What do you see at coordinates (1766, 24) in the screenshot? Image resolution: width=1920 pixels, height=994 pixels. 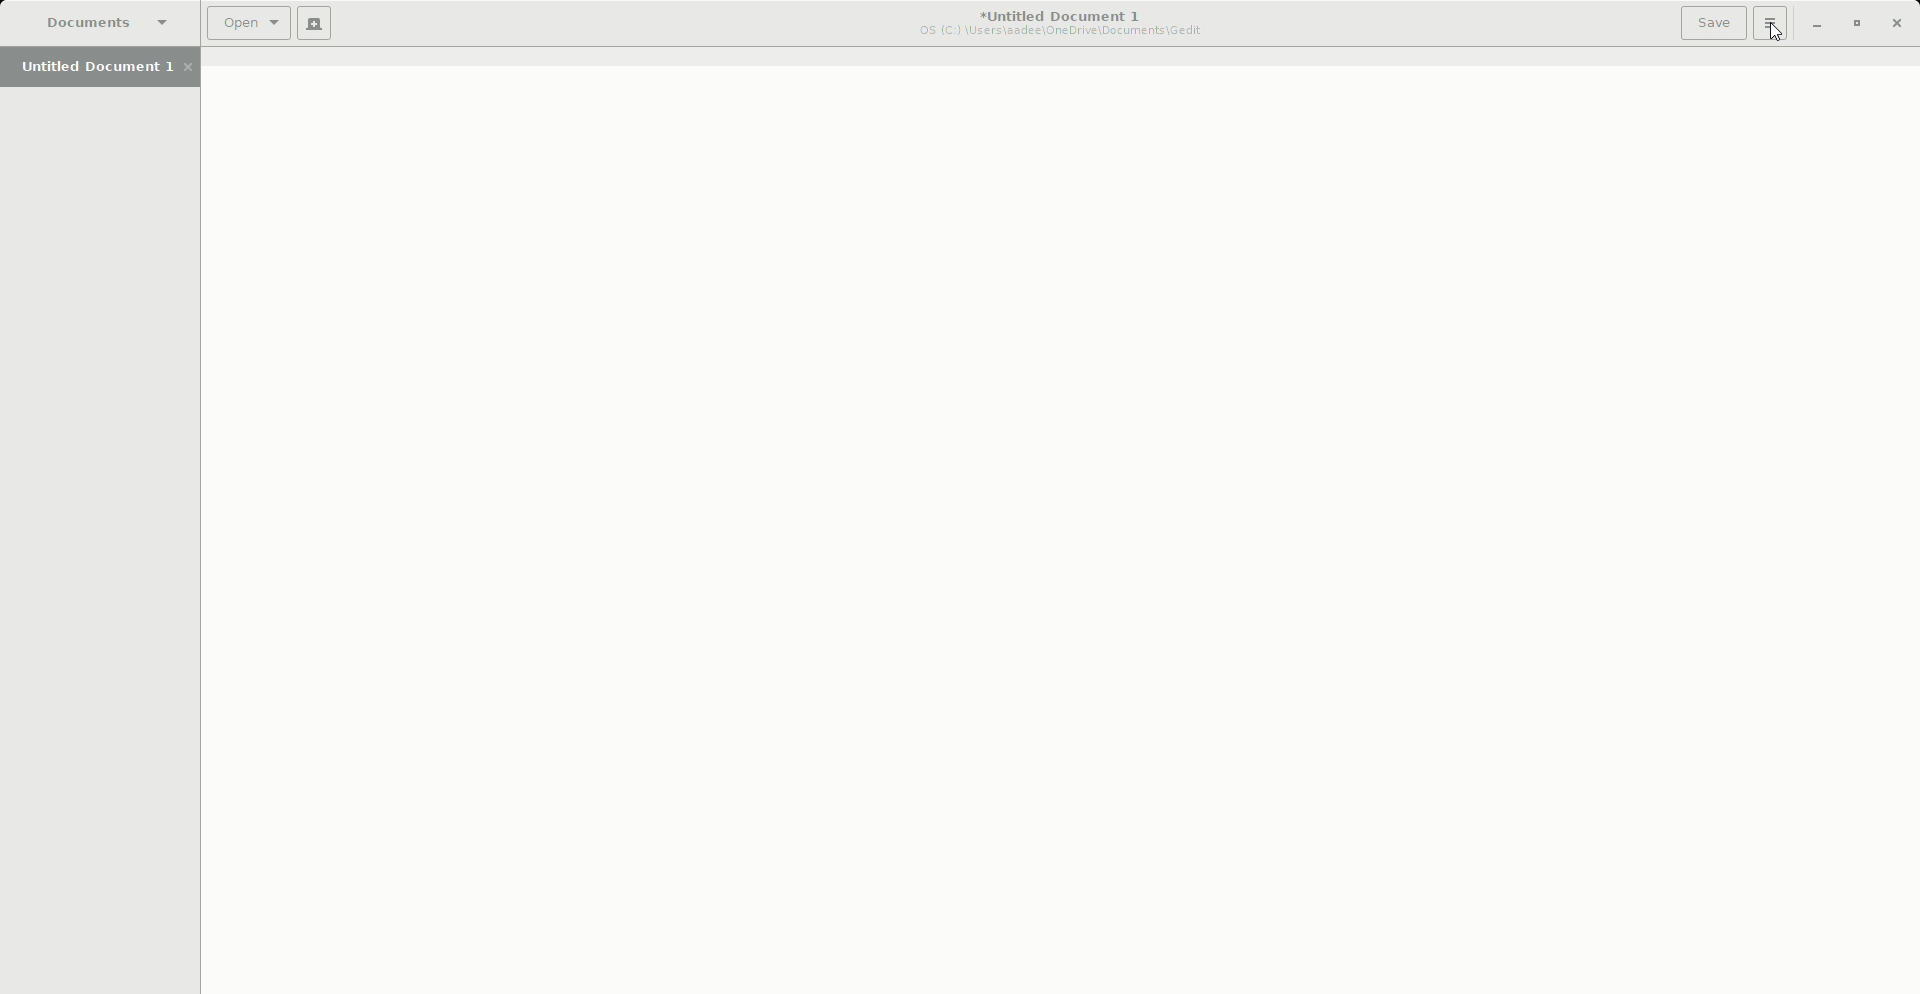 I see `Options` at bounding box center [1766, 24].